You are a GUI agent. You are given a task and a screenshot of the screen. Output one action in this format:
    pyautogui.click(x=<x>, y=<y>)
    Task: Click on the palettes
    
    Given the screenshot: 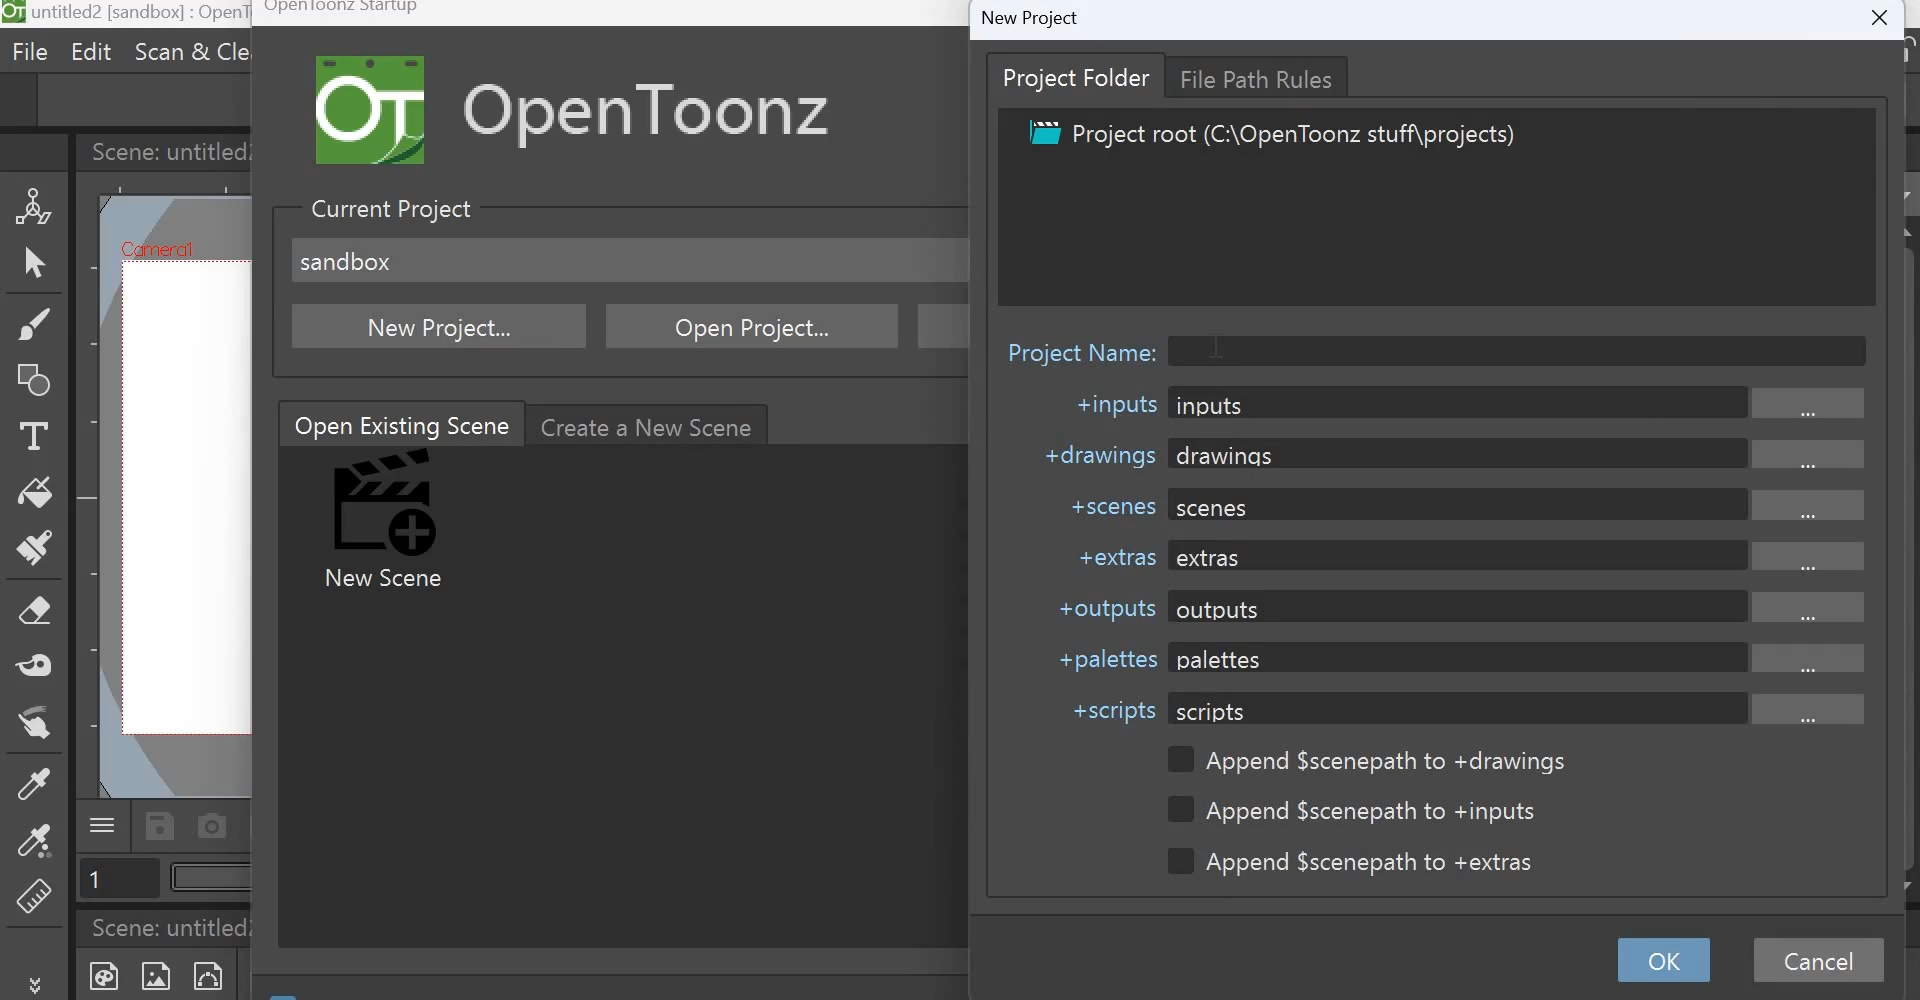 What is the action you would take?
    pyautogui.click(x=1520, y=658)
    